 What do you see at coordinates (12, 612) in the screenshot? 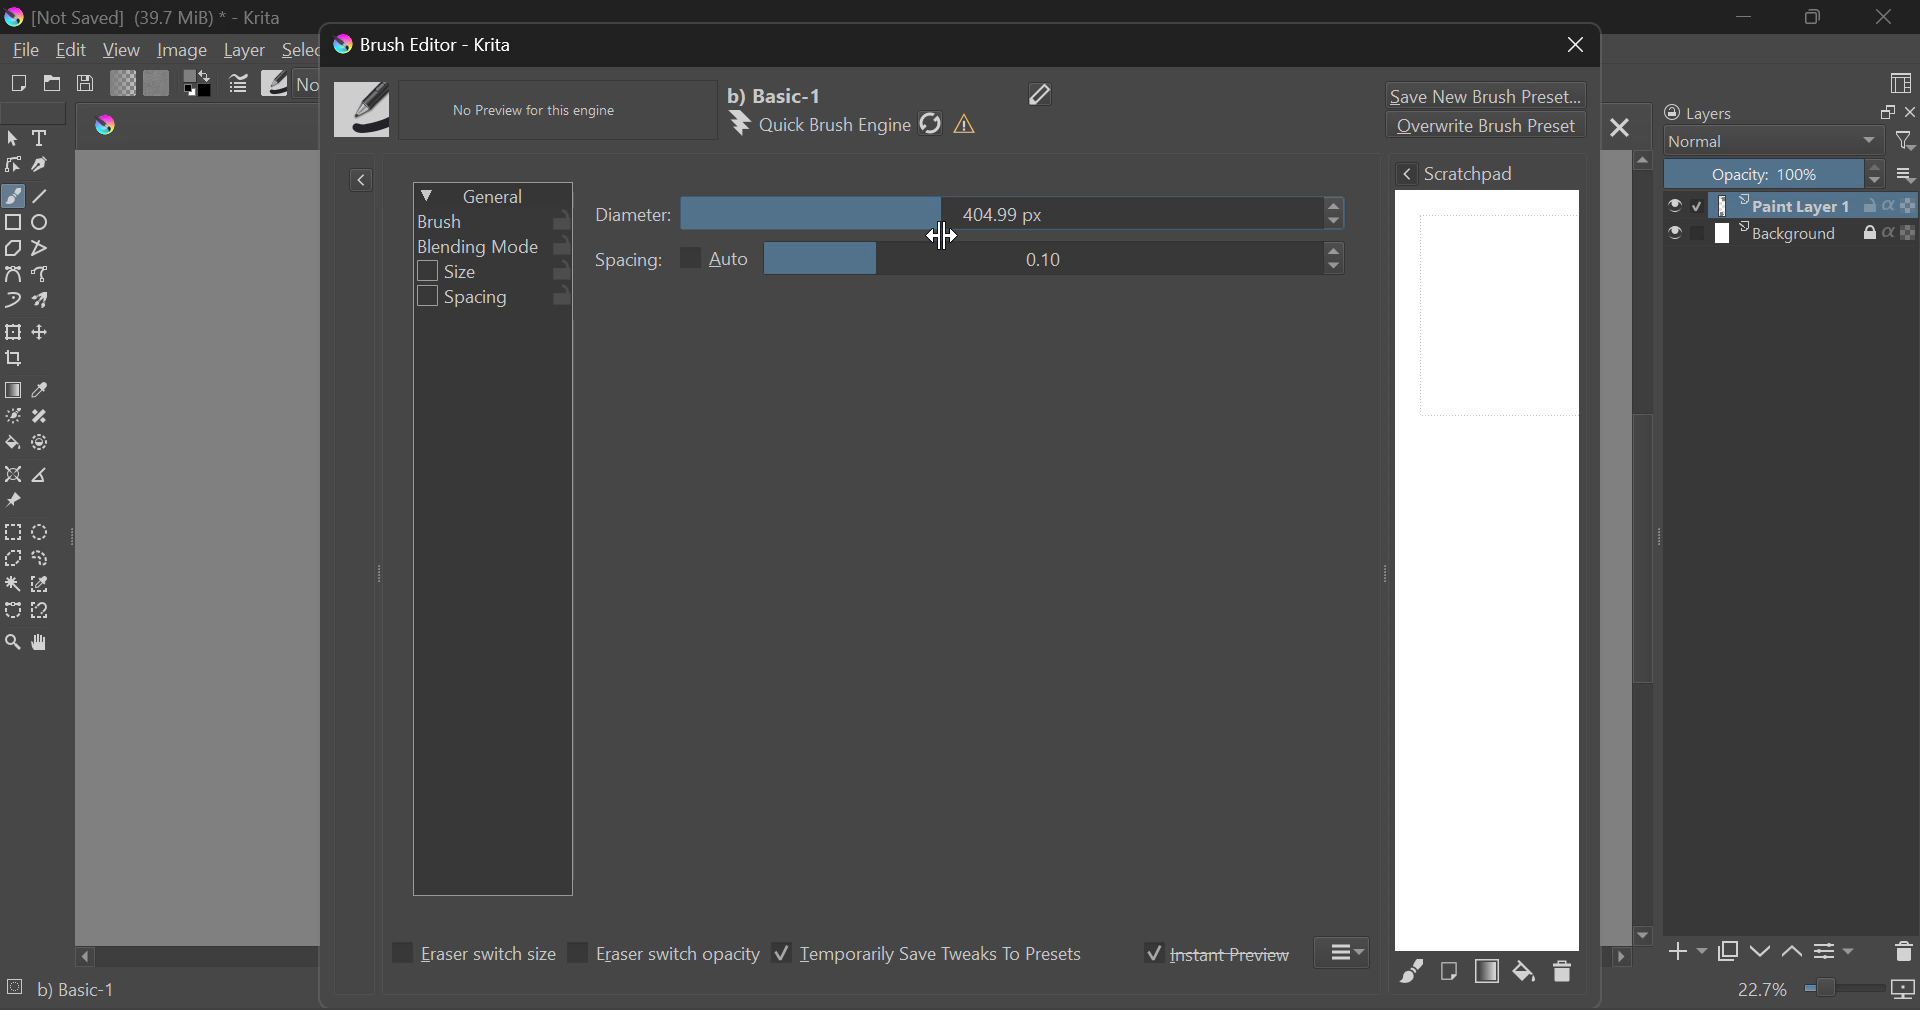
I see `Bezier Curve` at bounding box center [12, 612].